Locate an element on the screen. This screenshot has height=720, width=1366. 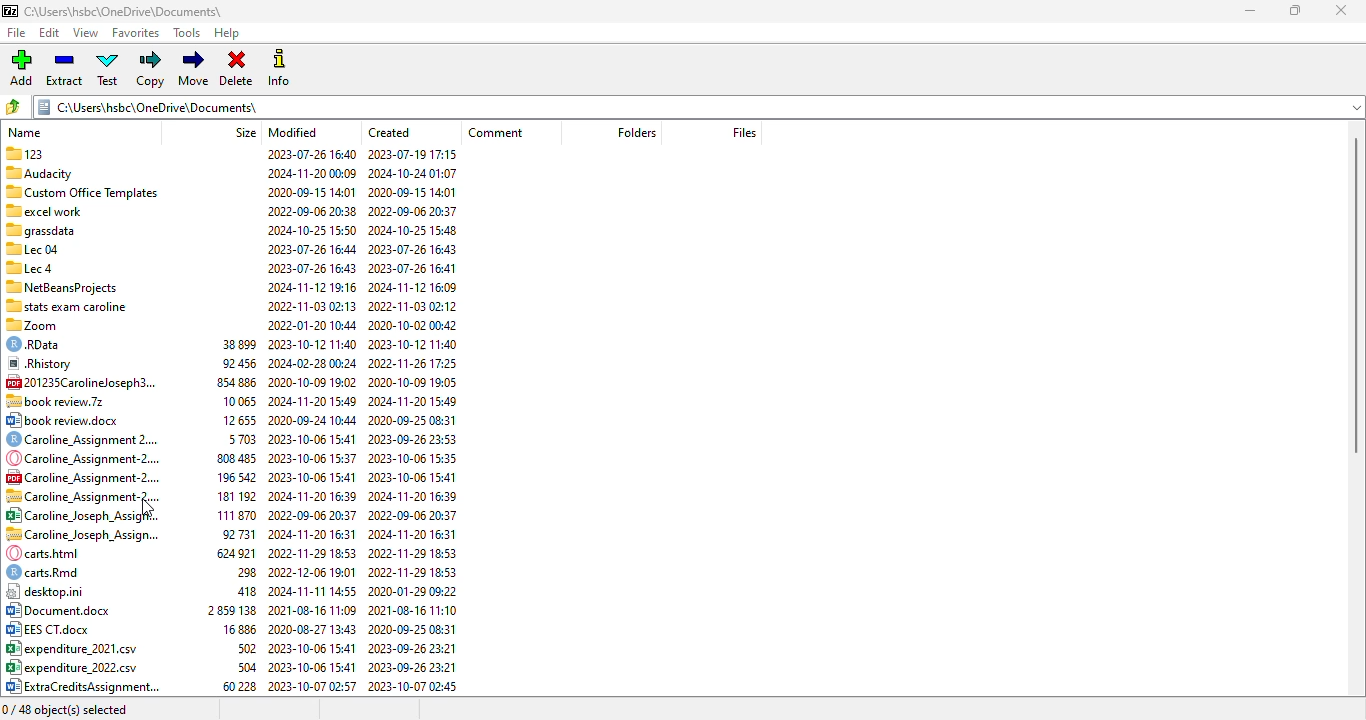
favorites is located at coordinates (135, 33).